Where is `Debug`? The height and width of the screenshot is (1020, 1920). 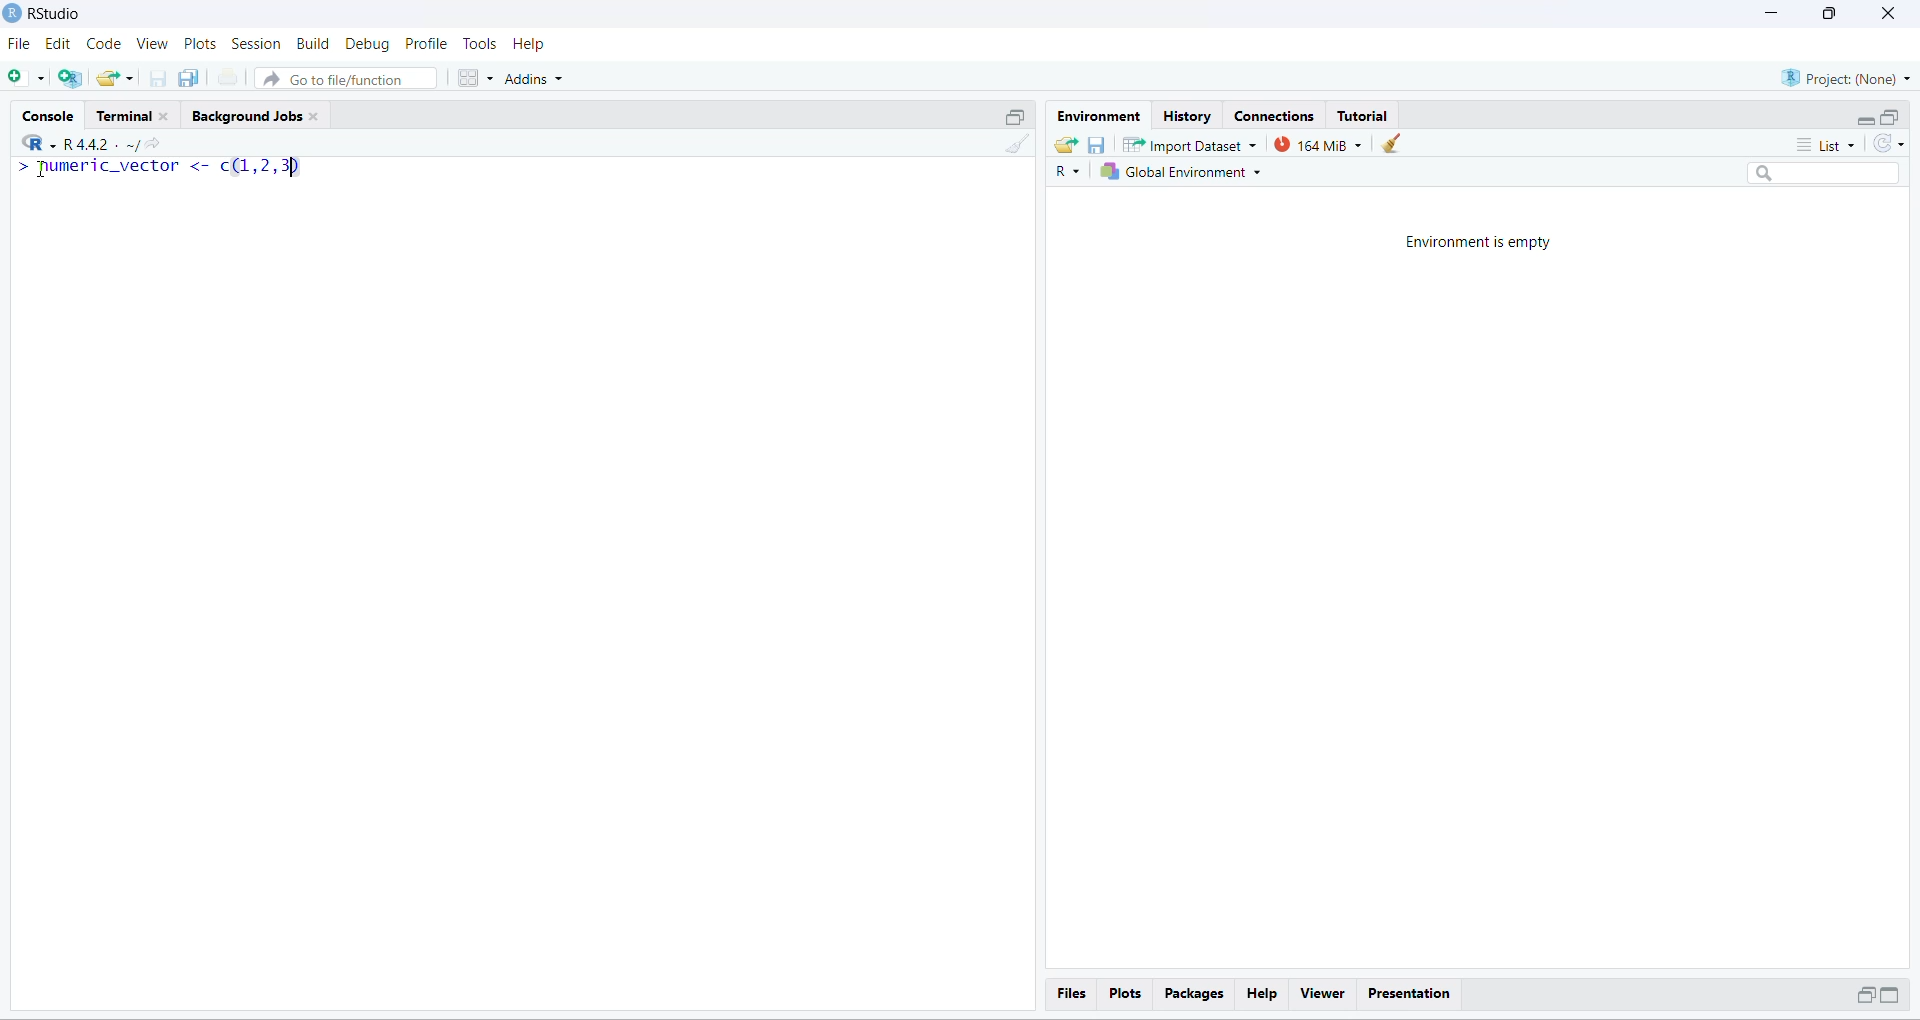 Debug is located at coordinates (368, 45).